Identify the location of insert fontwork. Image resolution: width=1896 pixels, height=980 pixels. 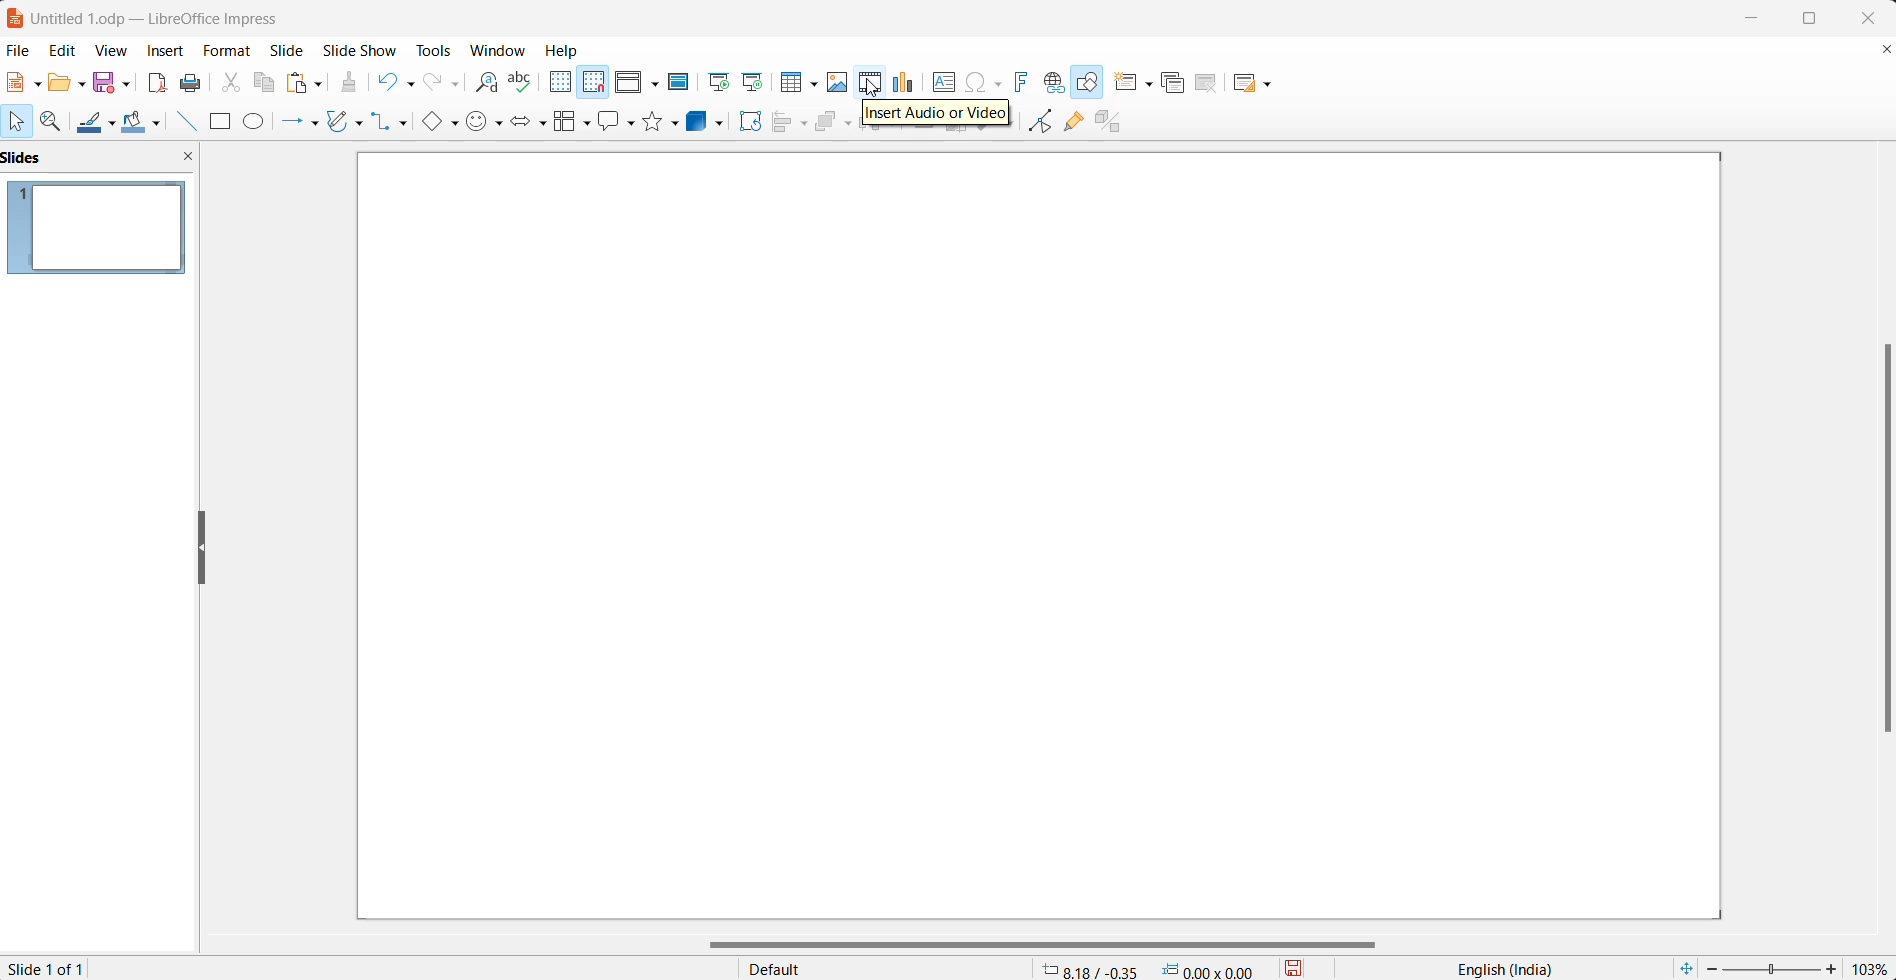
(1026, 80).